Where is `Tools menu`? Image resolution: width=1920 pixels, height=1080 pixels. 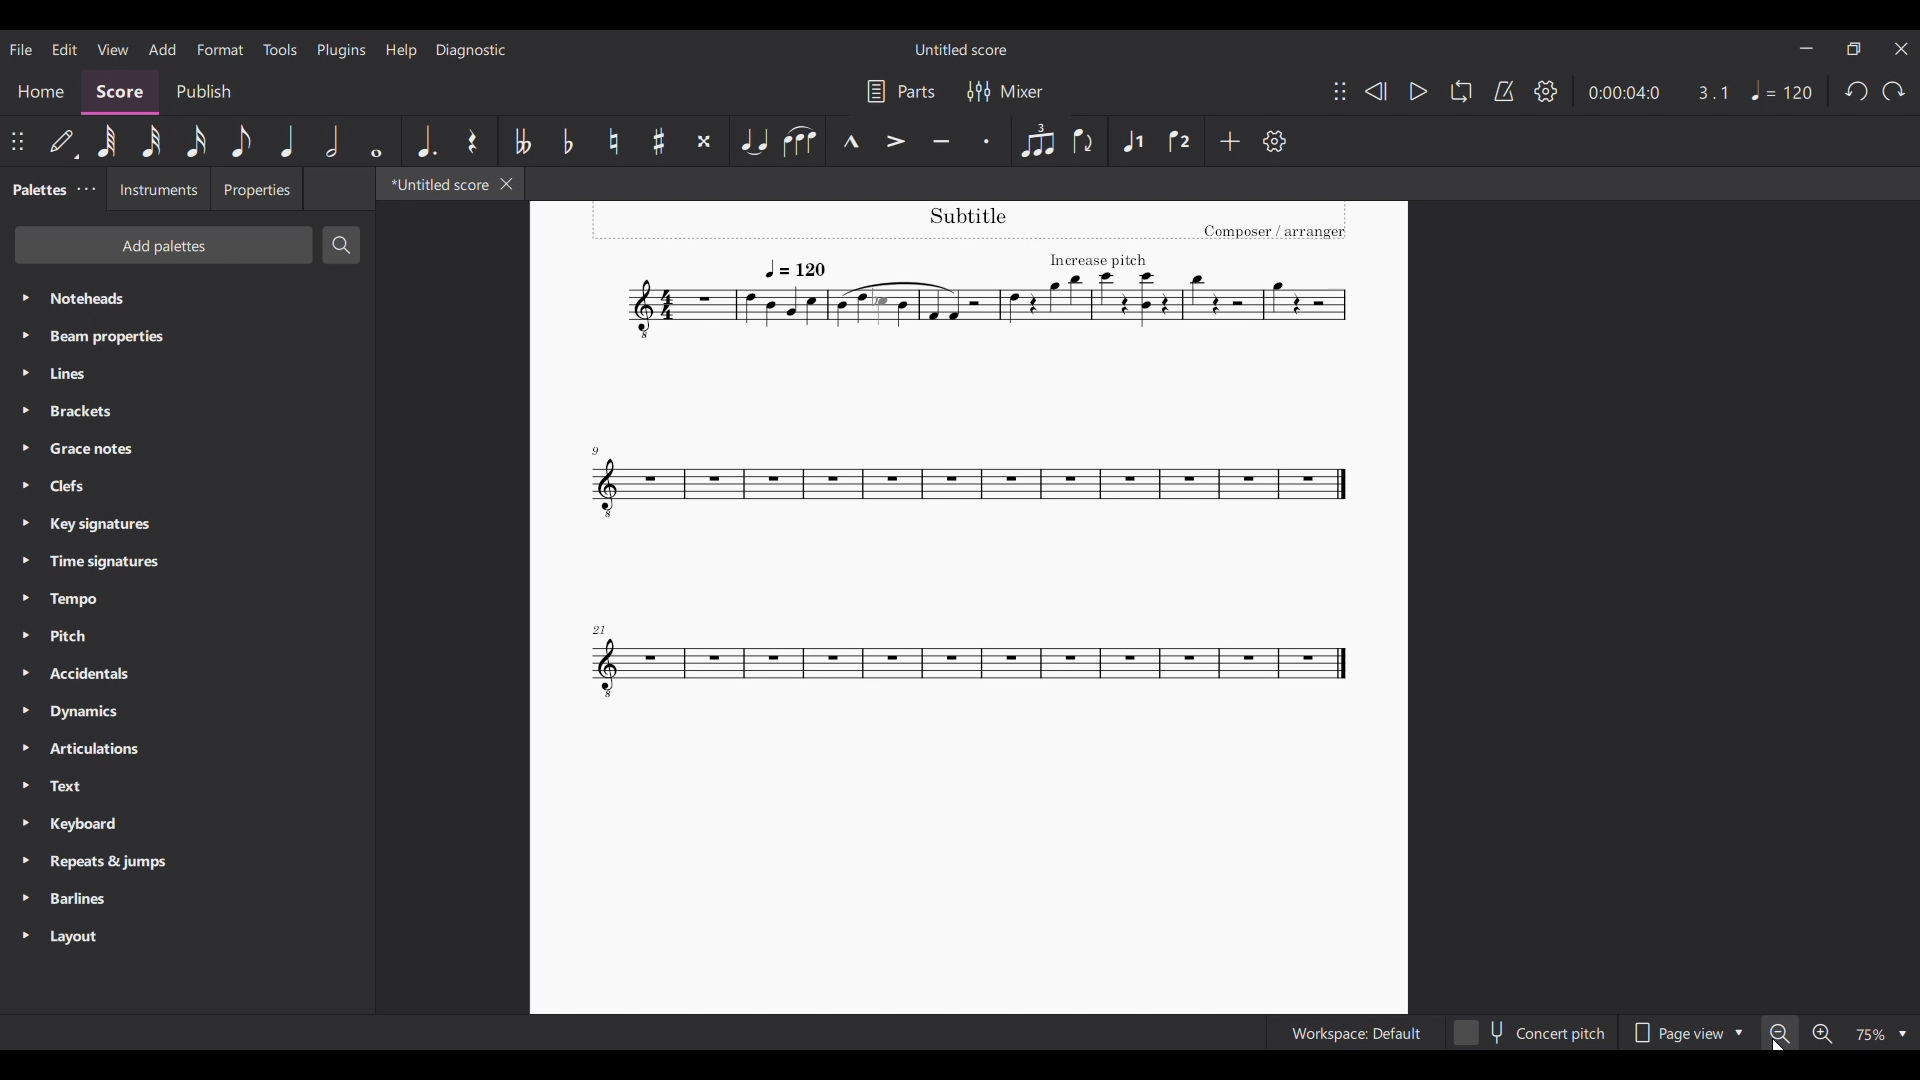 Tools menu is located at coordinates (281, 50).